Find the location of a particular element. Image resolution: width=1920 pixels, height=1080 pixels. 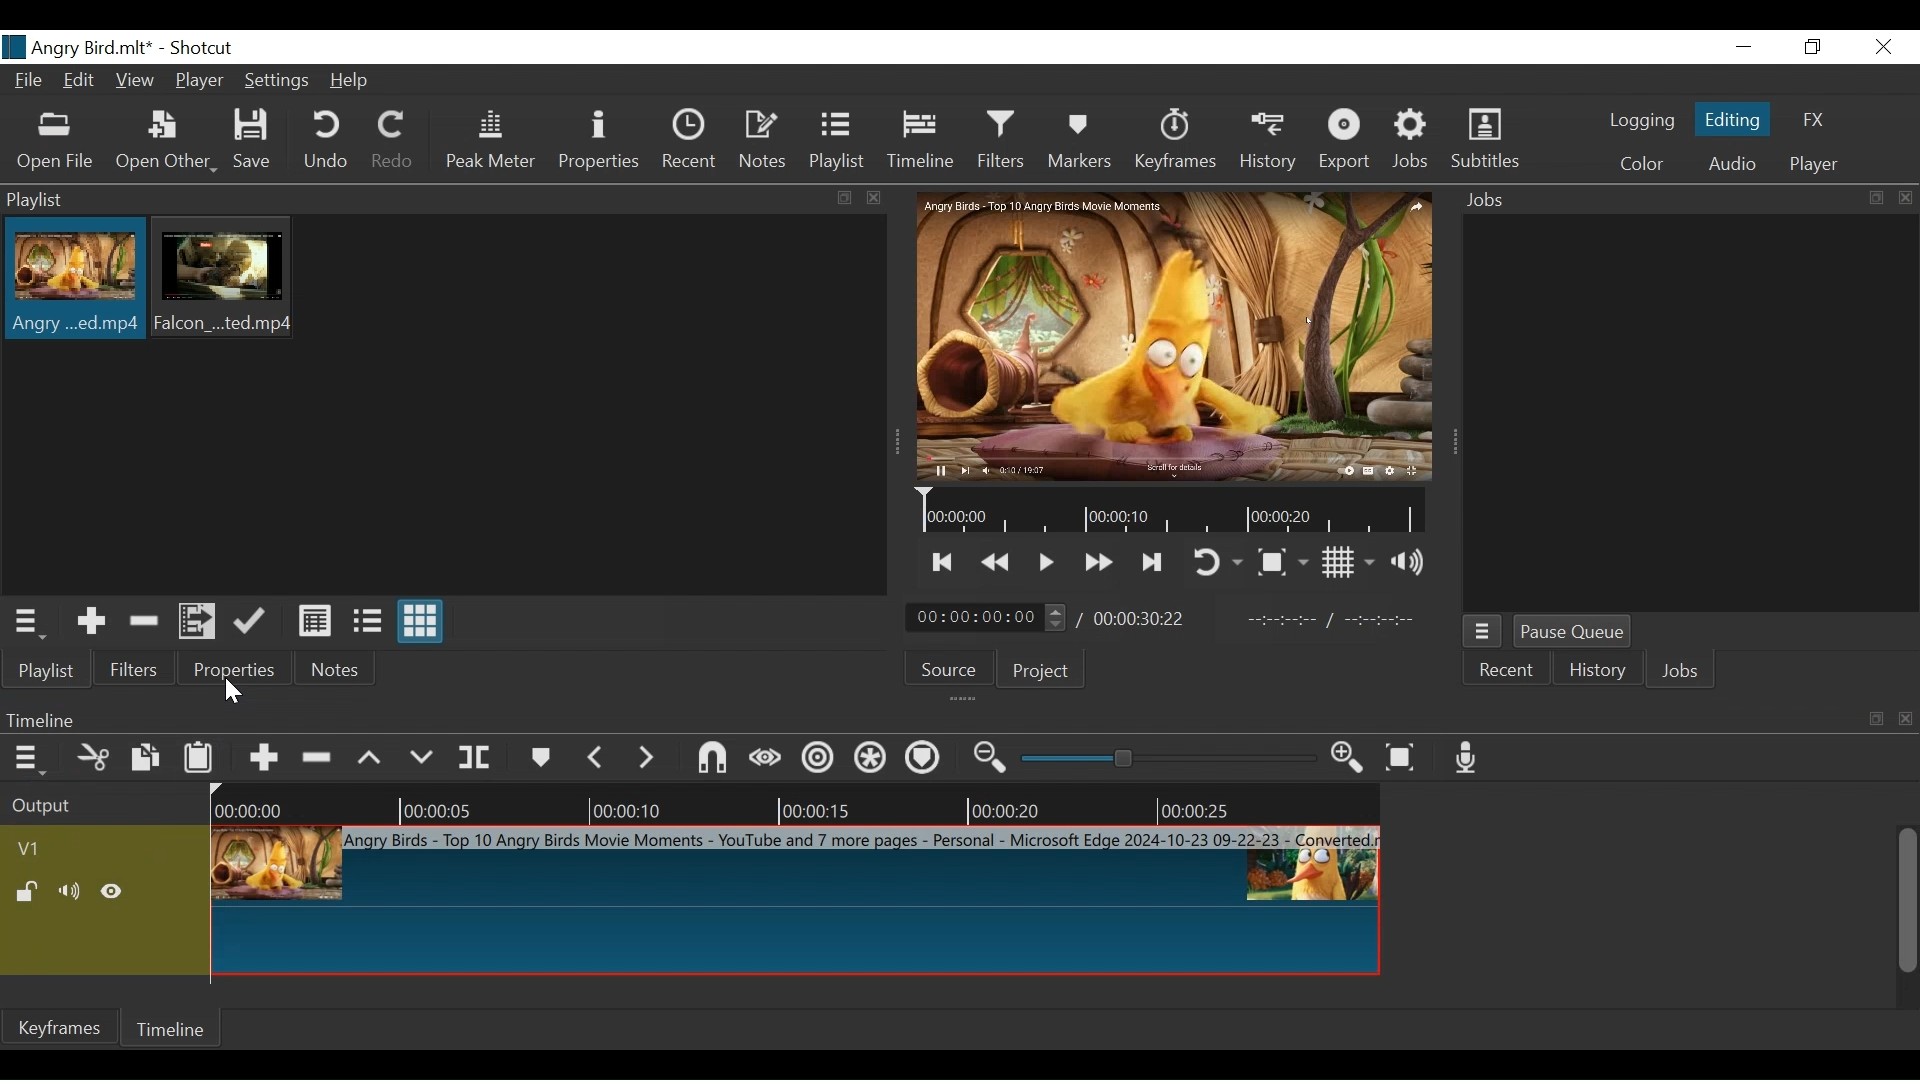

Toggle Zoom is located at coordinates (1282, 563).